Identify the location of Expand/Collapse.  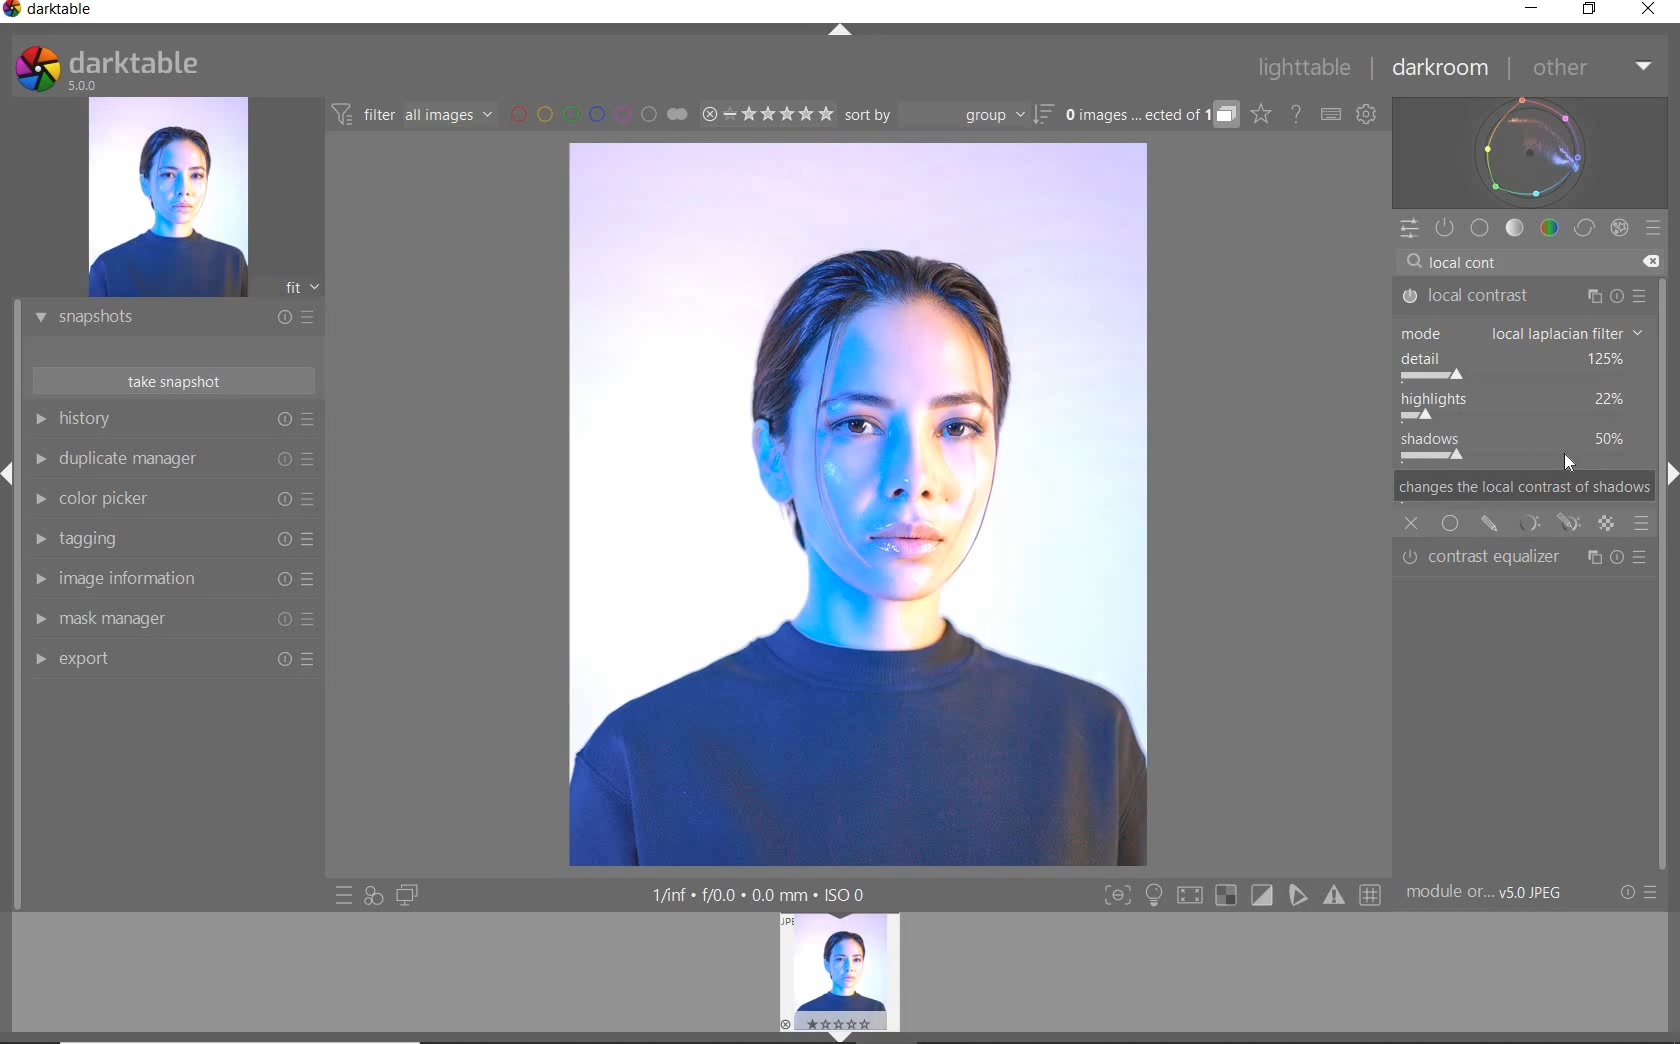
(10, 474).